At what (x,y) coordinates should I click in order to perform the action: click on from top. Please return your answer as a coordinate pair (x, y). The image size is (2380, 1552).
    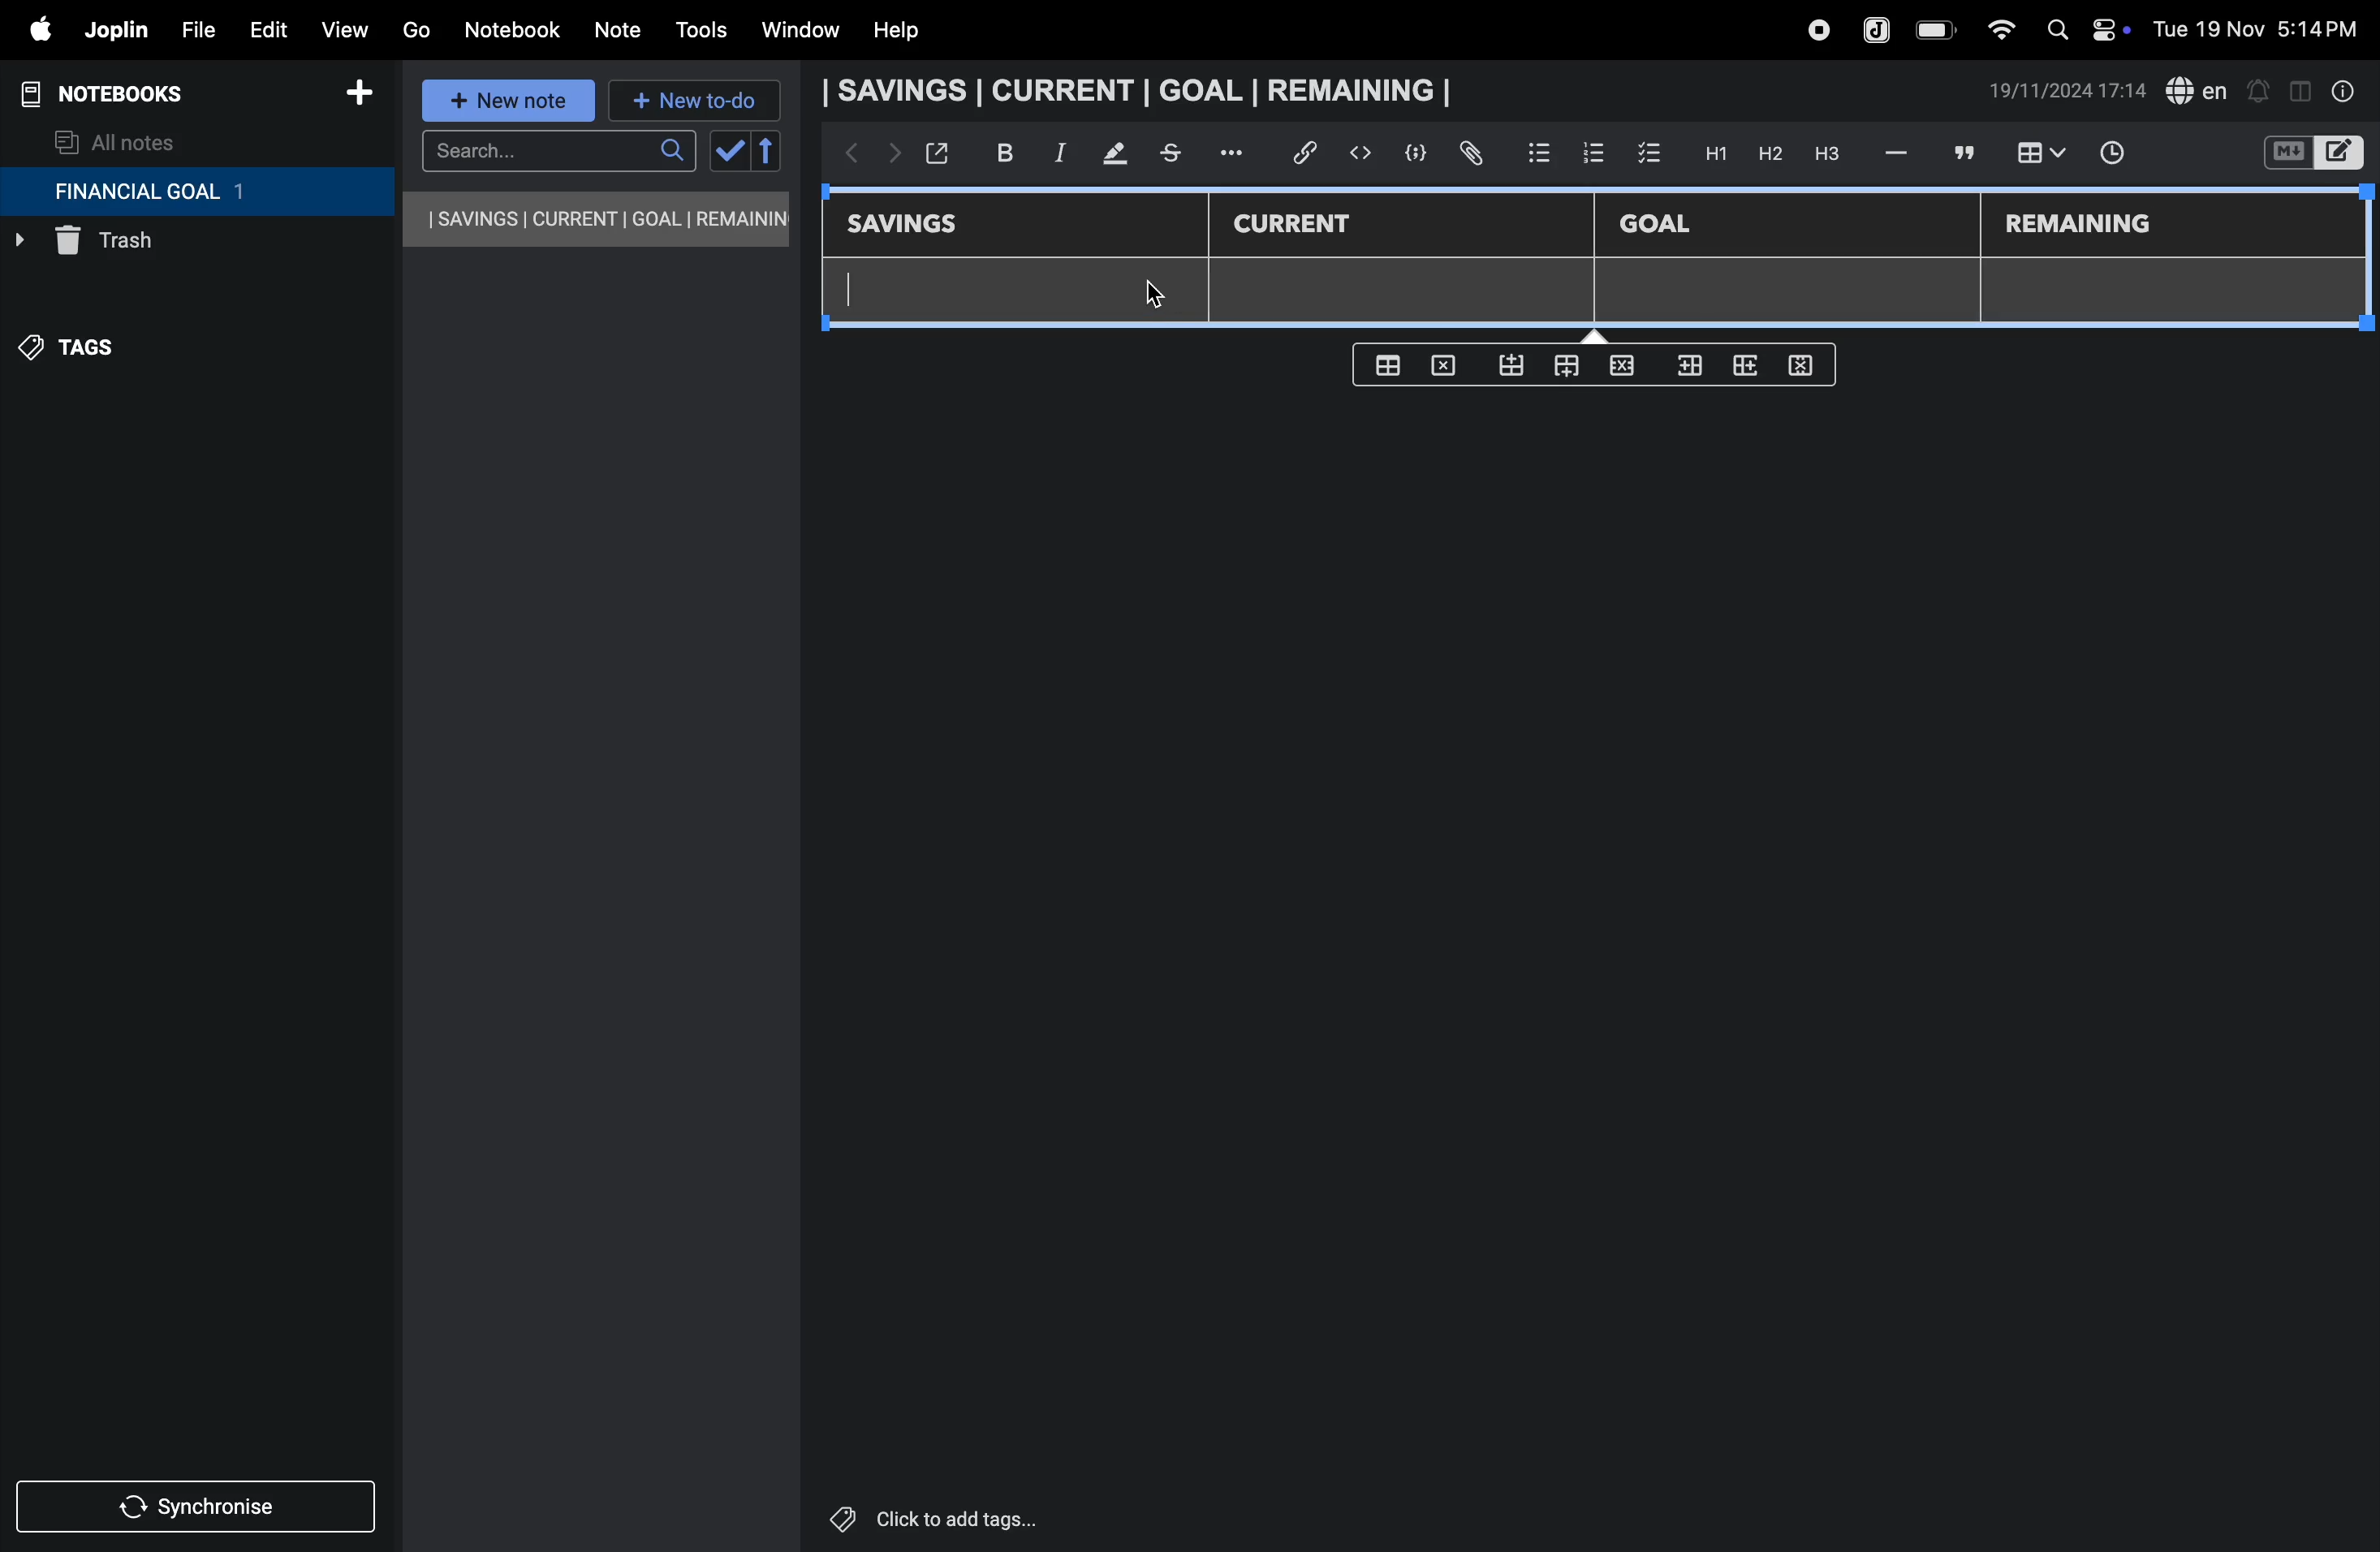
    Looking at the image, I should click on (1562, 368).